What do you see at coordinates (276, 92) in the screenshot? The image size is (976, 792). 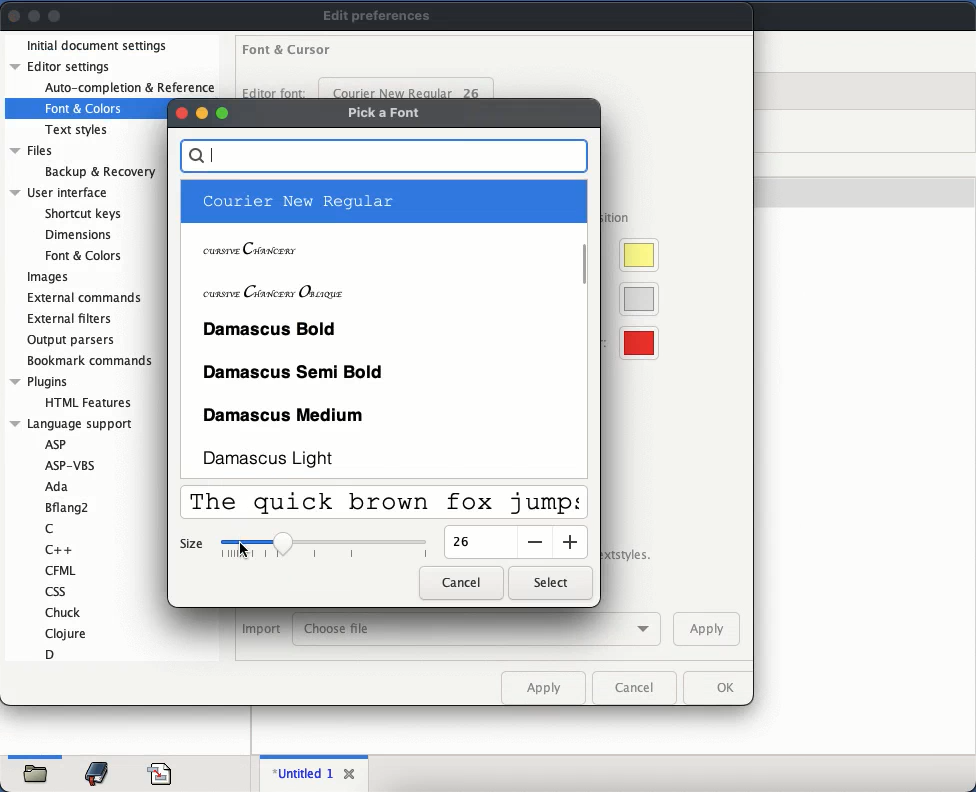 I see `editor font` at bounding box center [276, 92].